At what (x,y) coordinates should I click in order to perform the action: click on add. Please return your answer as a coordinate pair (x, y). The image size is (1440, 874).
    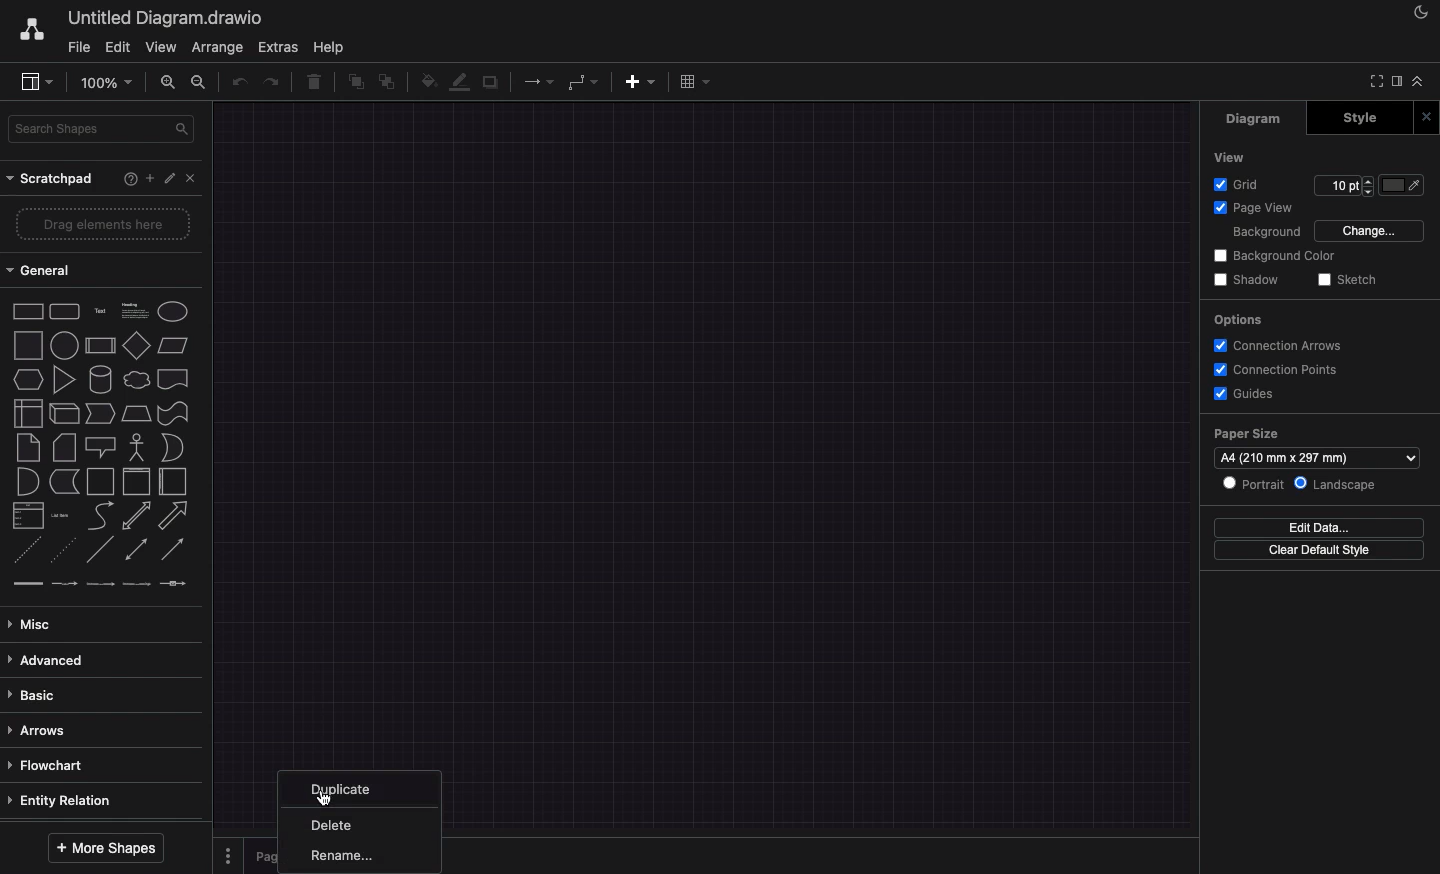
    Looking at the image, I should click on (640, 83).